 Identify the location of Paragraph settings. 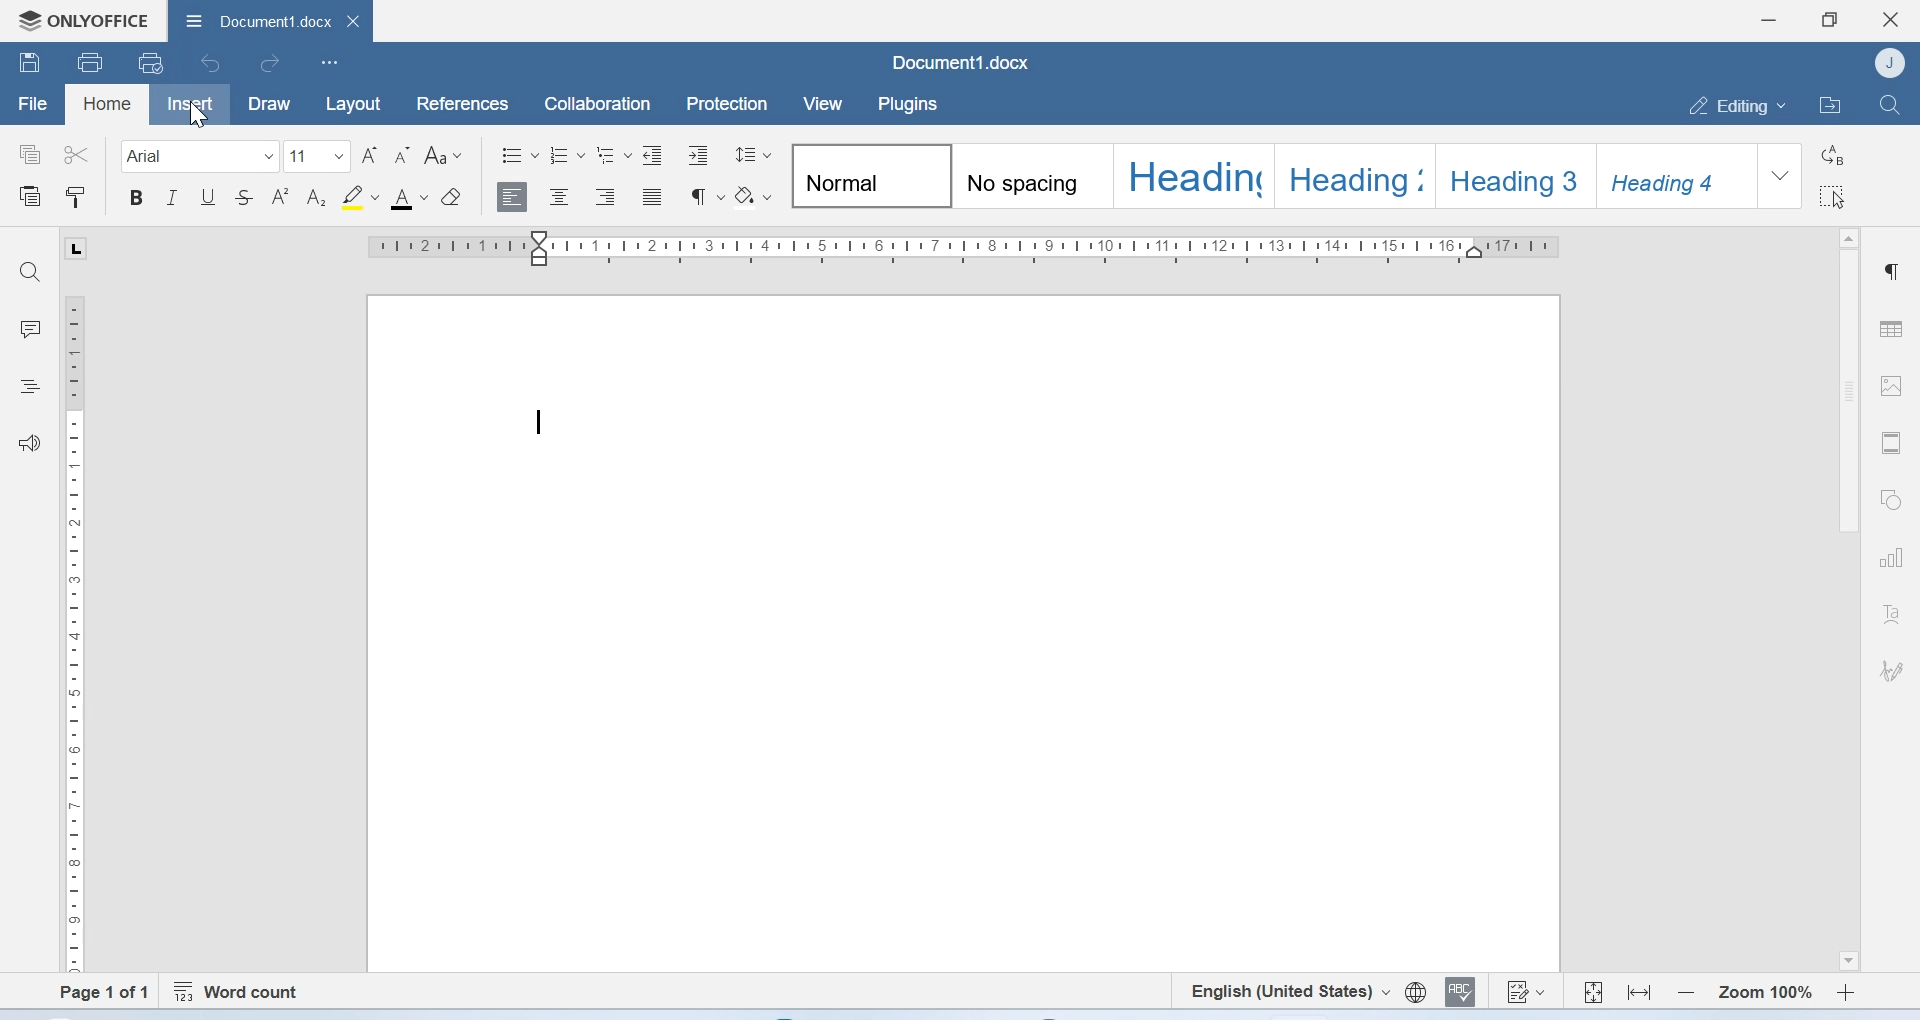
(1894, 272).